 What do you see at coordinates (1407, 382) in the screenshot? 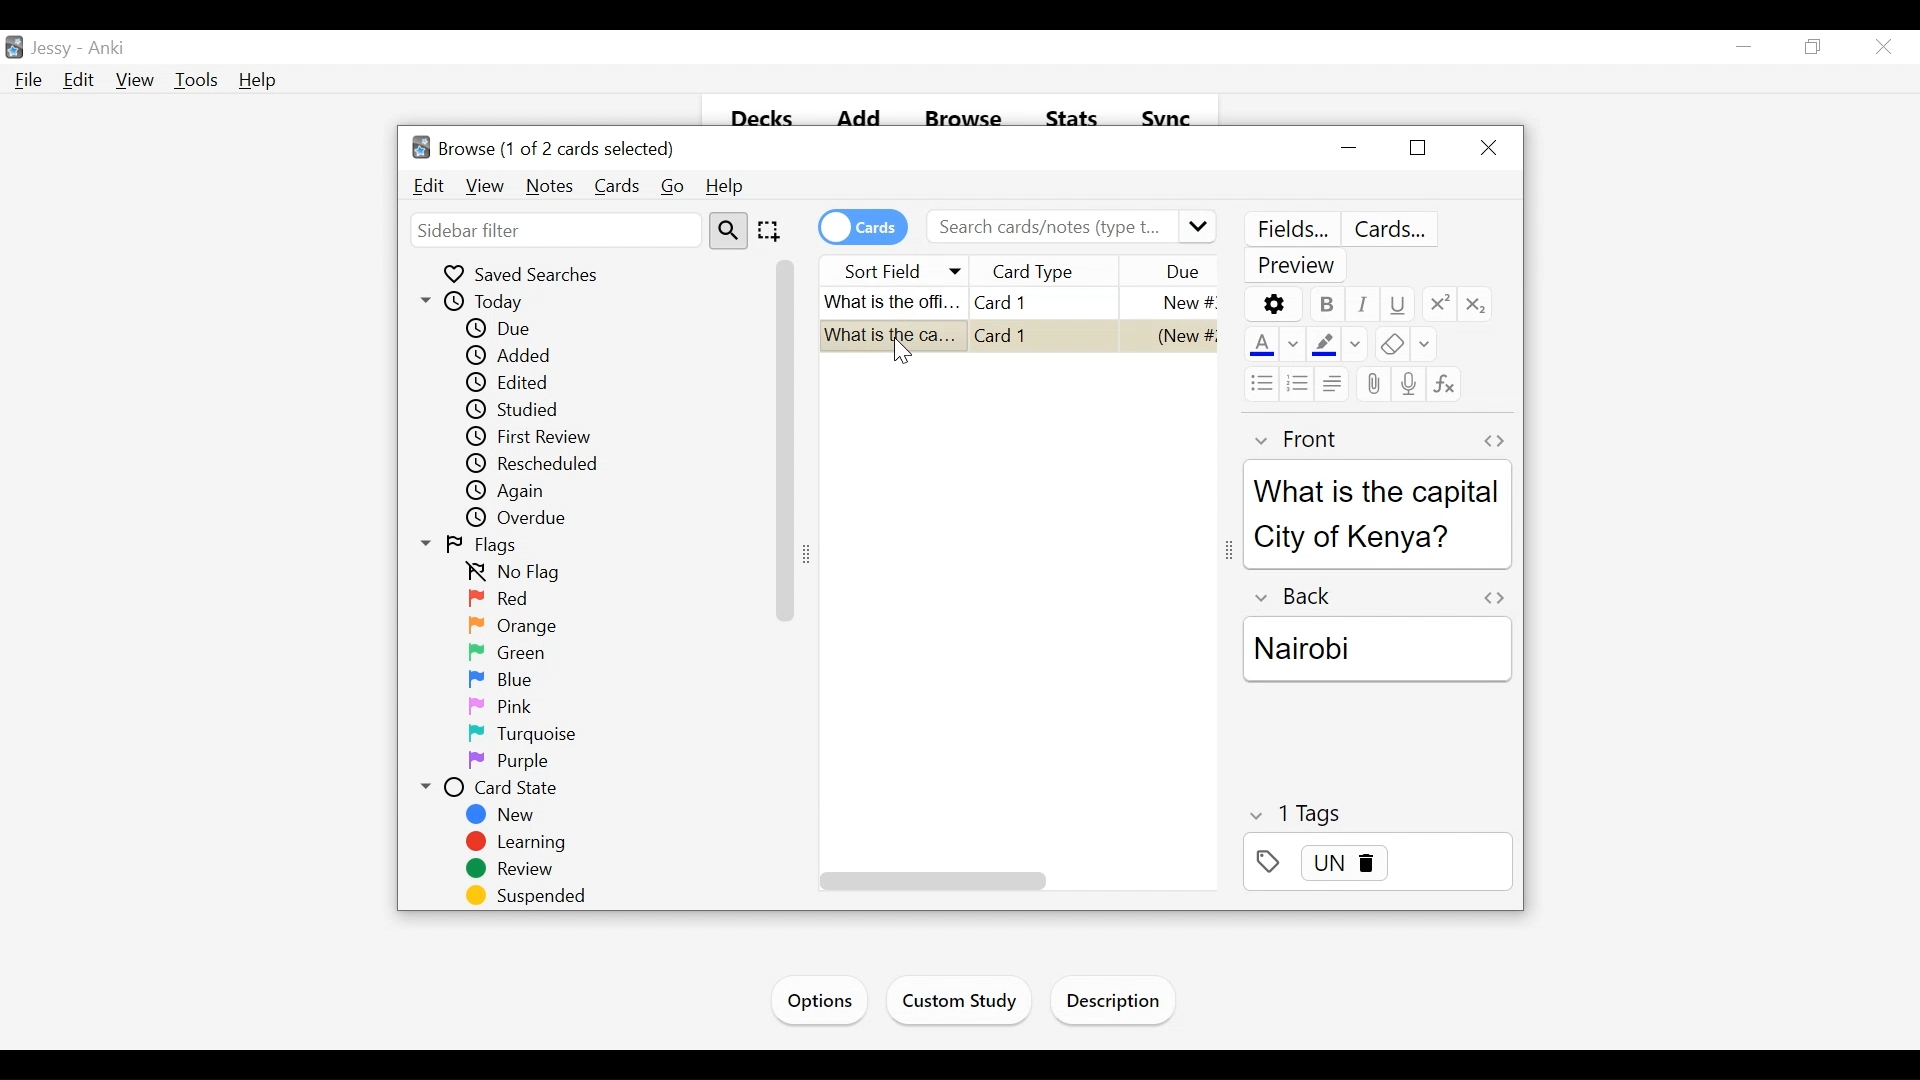
I see `Record audio` at bounding box center [1407, 382].